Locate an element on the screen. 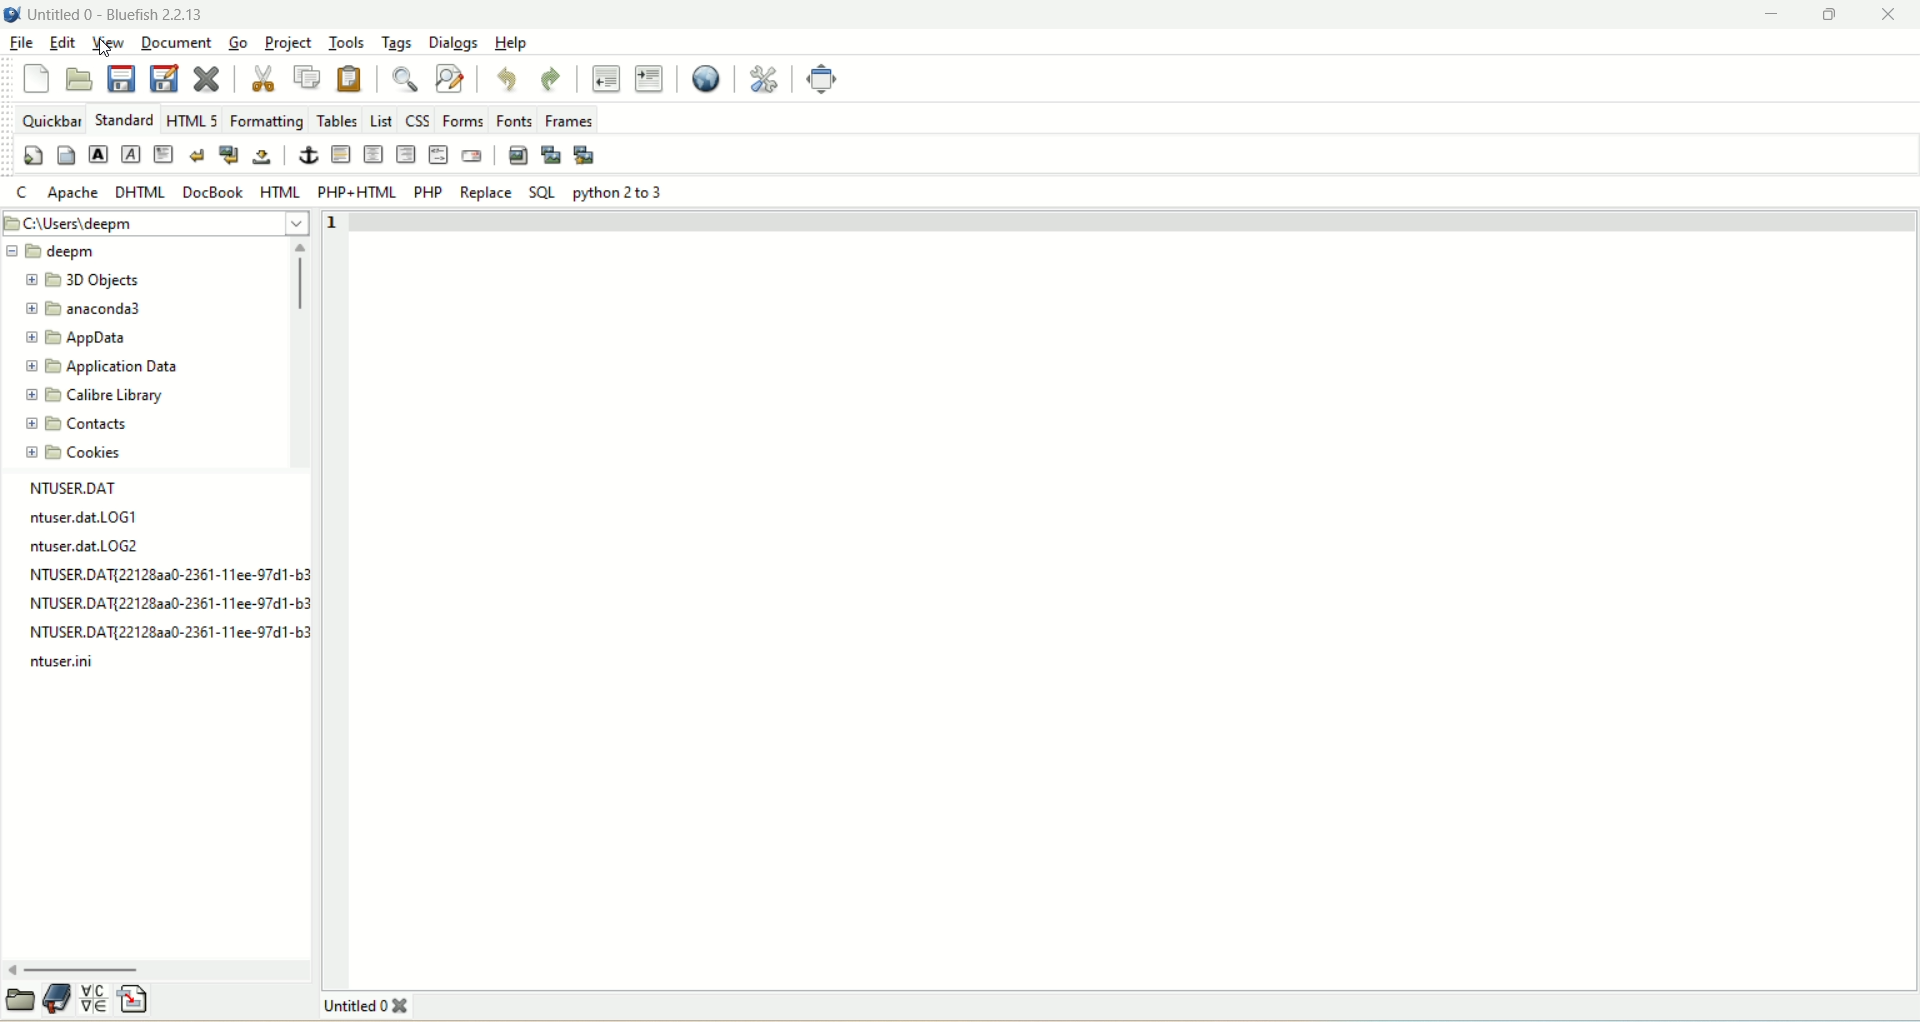  HTML comment is located at coordinates (438, 156).